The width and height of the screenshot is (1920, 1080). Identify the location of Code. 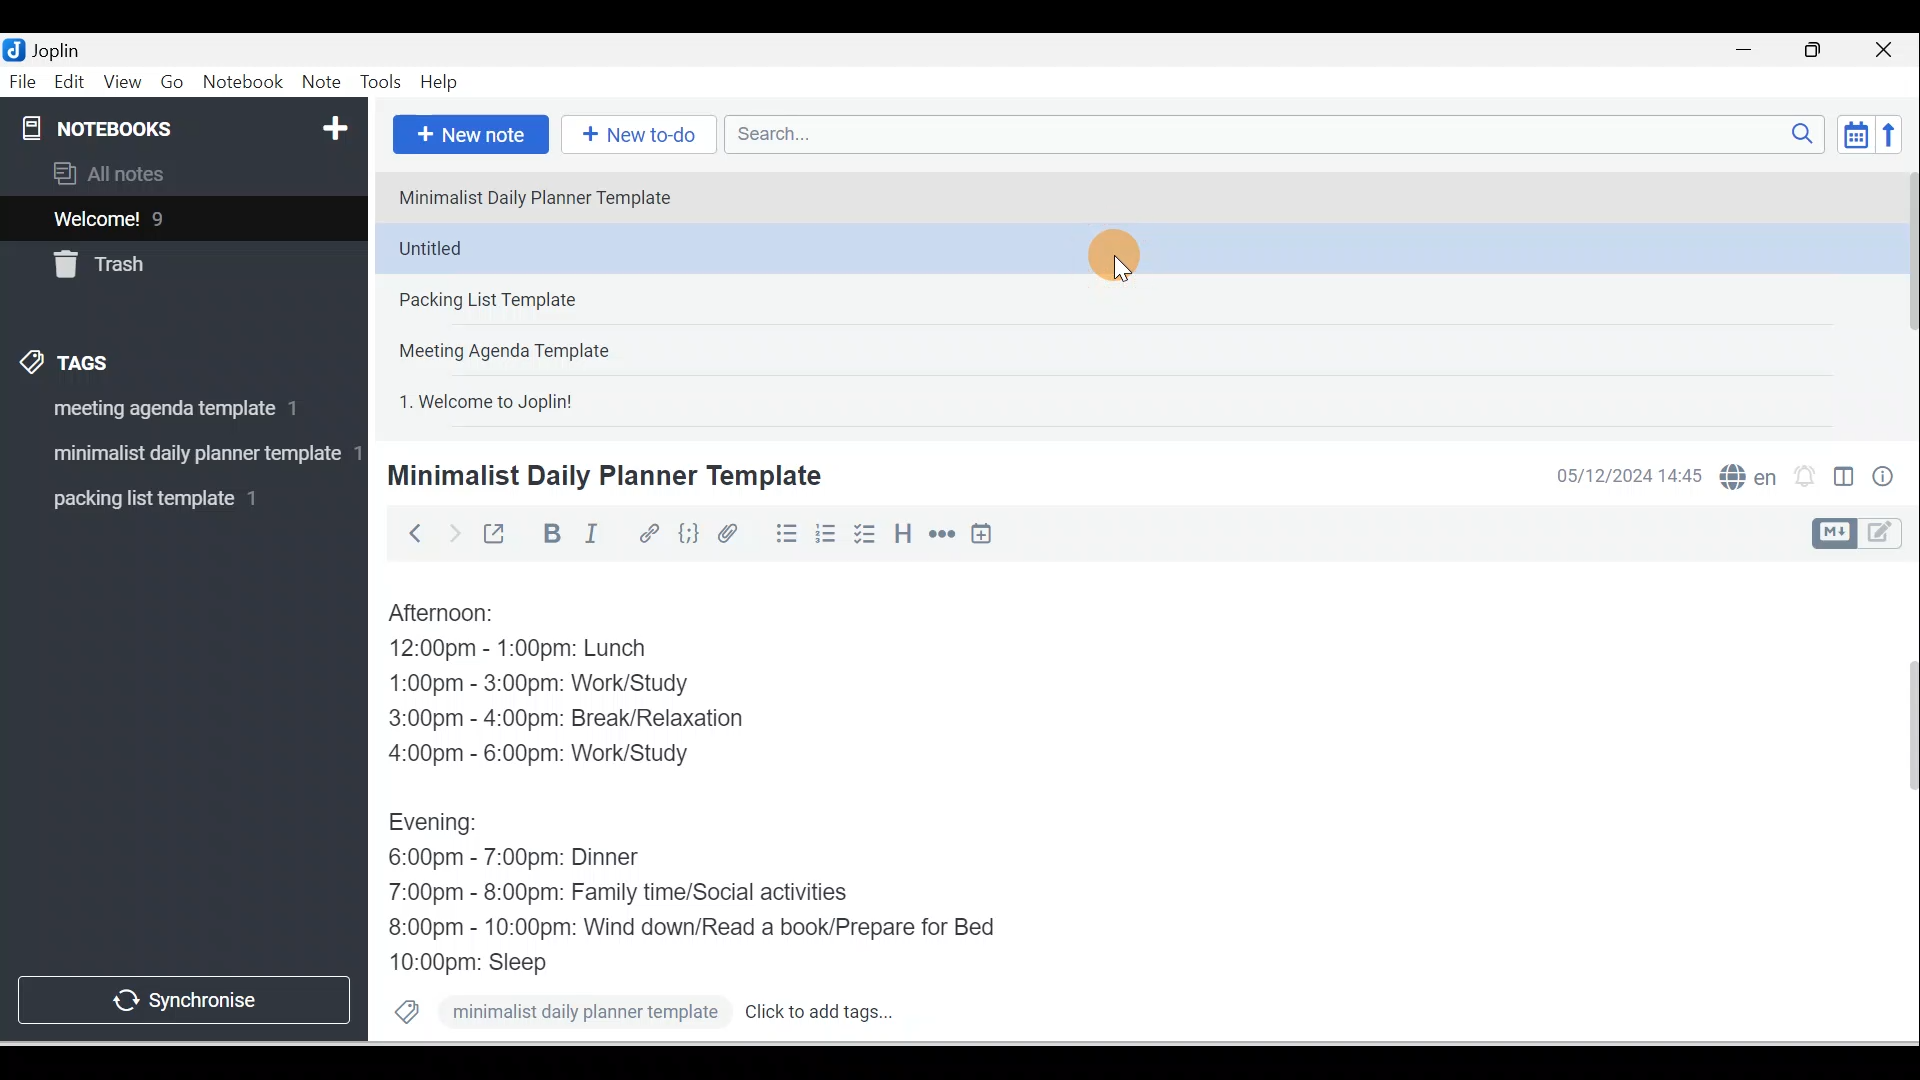
(689, 535).